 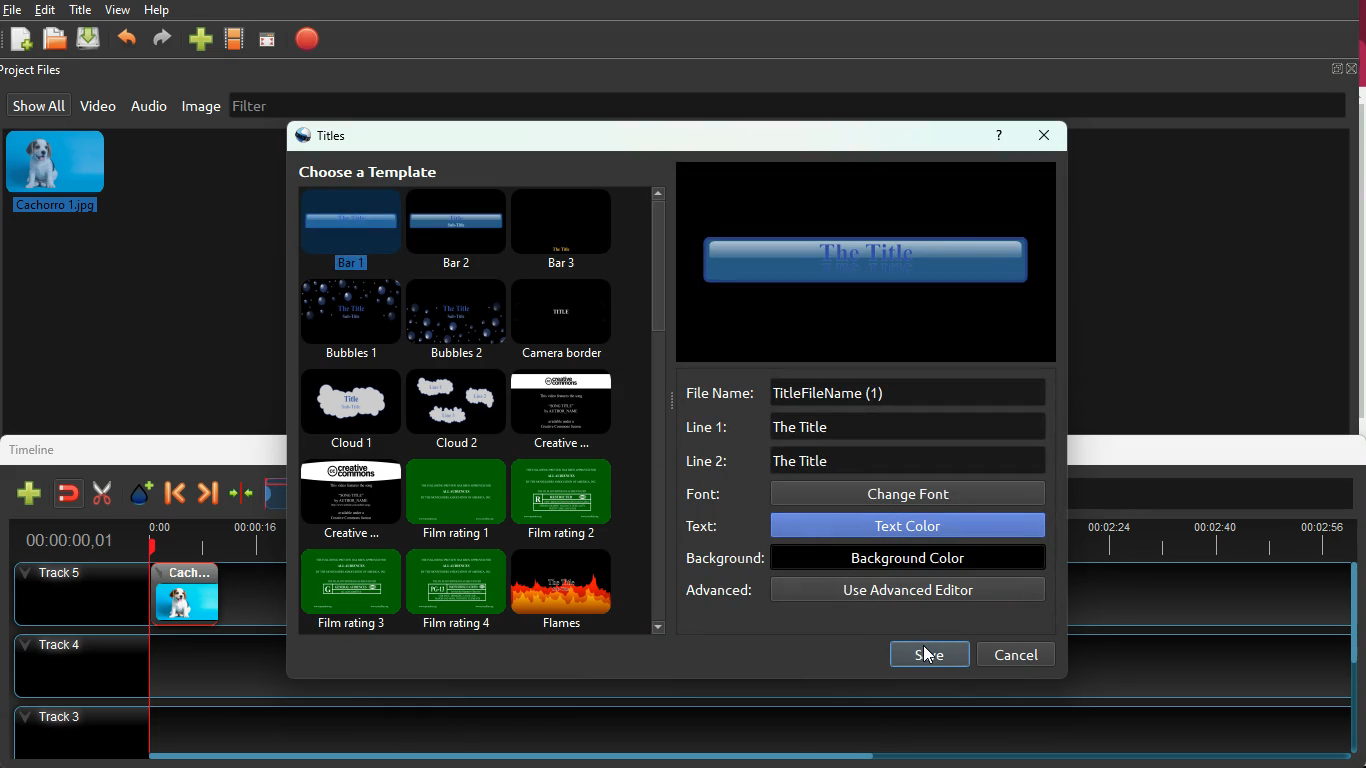 I want to click on close, so click(x=1046, y=136).